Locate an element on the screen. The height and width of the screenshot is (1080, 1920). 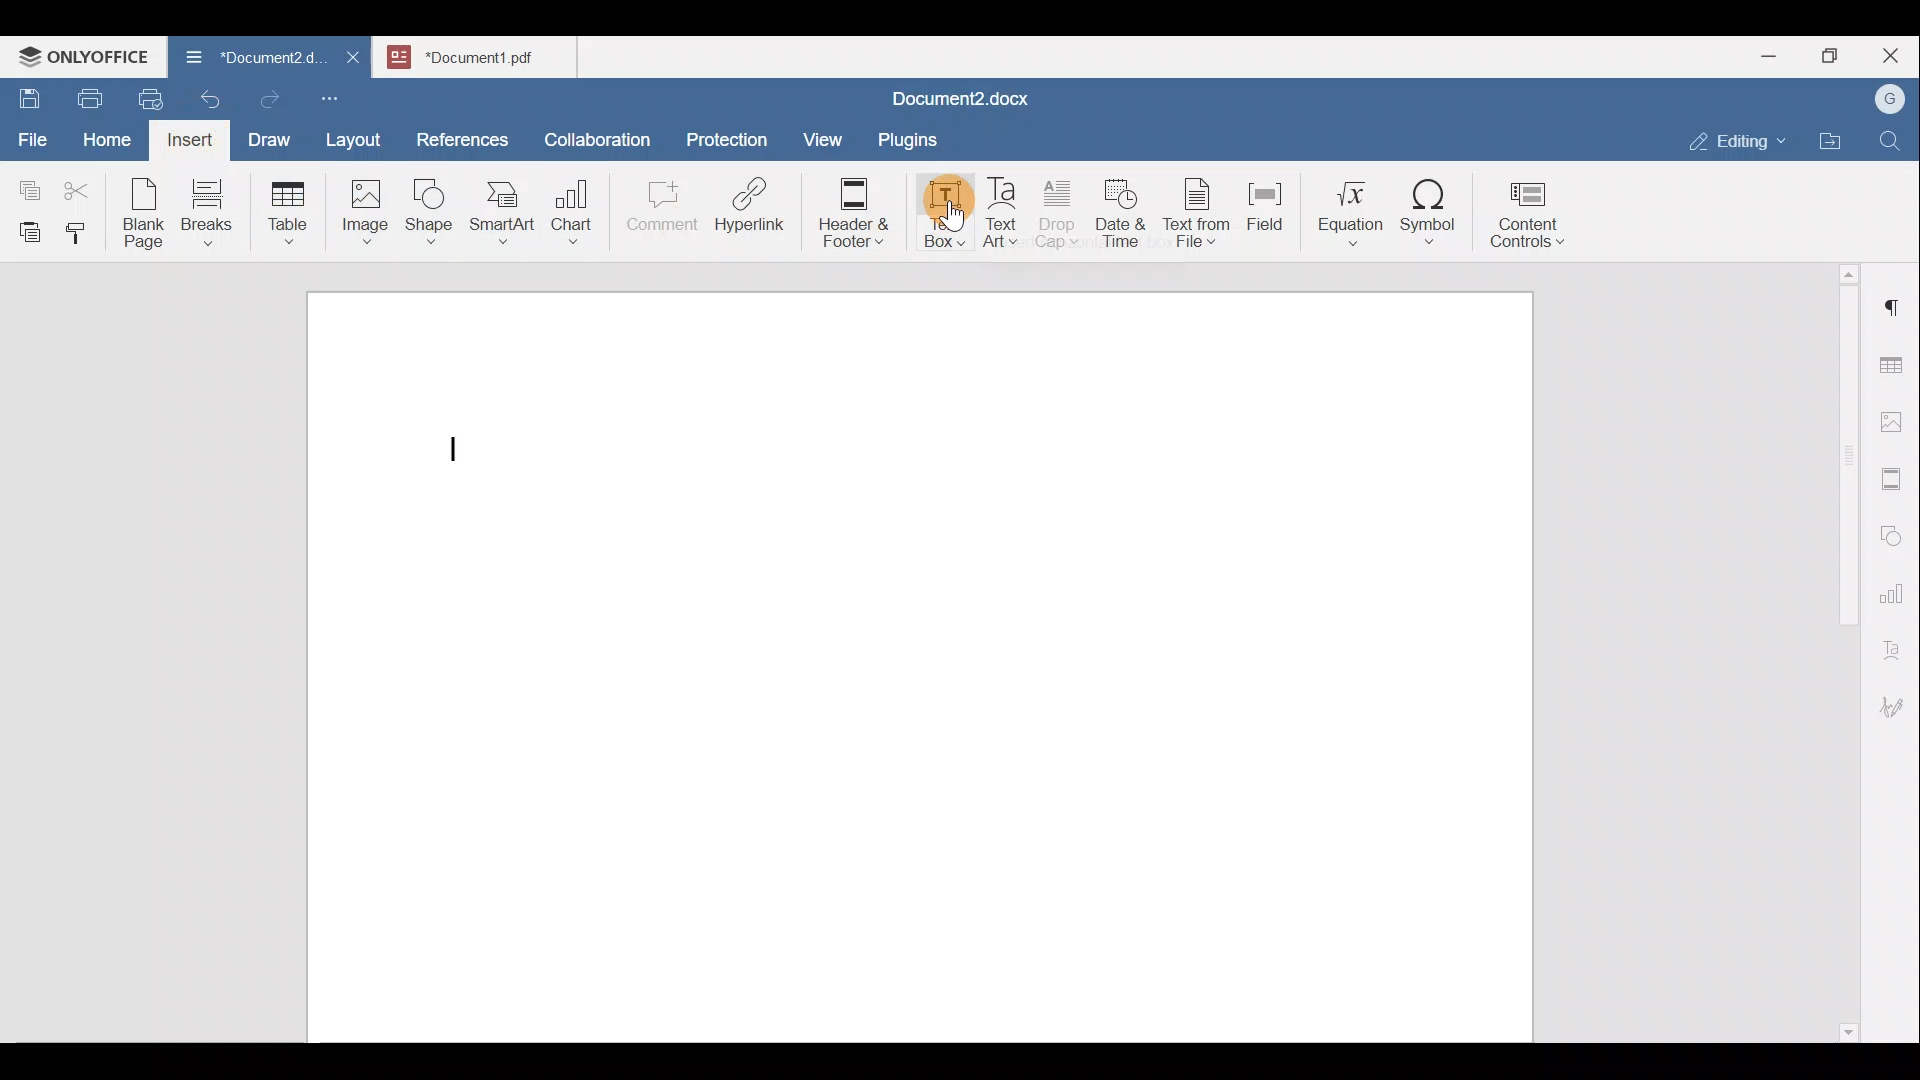
Home is located at coordinates (108, 138).